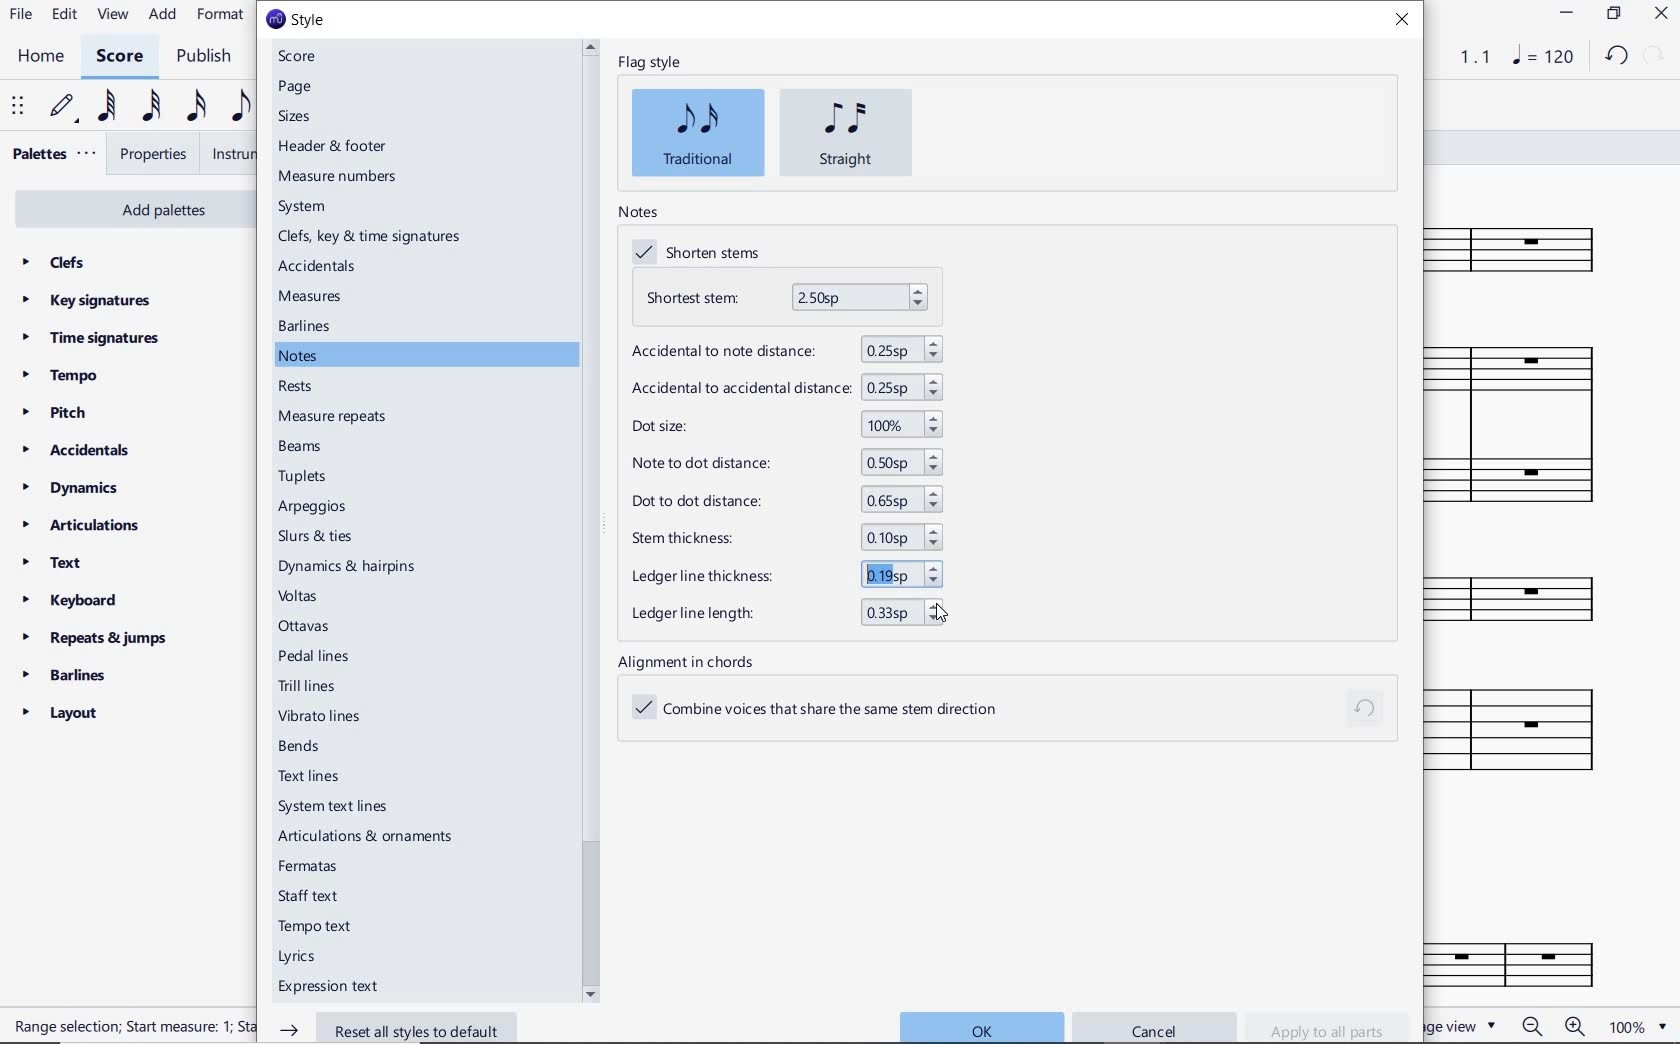 This screenshot has height=1044, width=1680. I want to click on close, so click(1402, 21).